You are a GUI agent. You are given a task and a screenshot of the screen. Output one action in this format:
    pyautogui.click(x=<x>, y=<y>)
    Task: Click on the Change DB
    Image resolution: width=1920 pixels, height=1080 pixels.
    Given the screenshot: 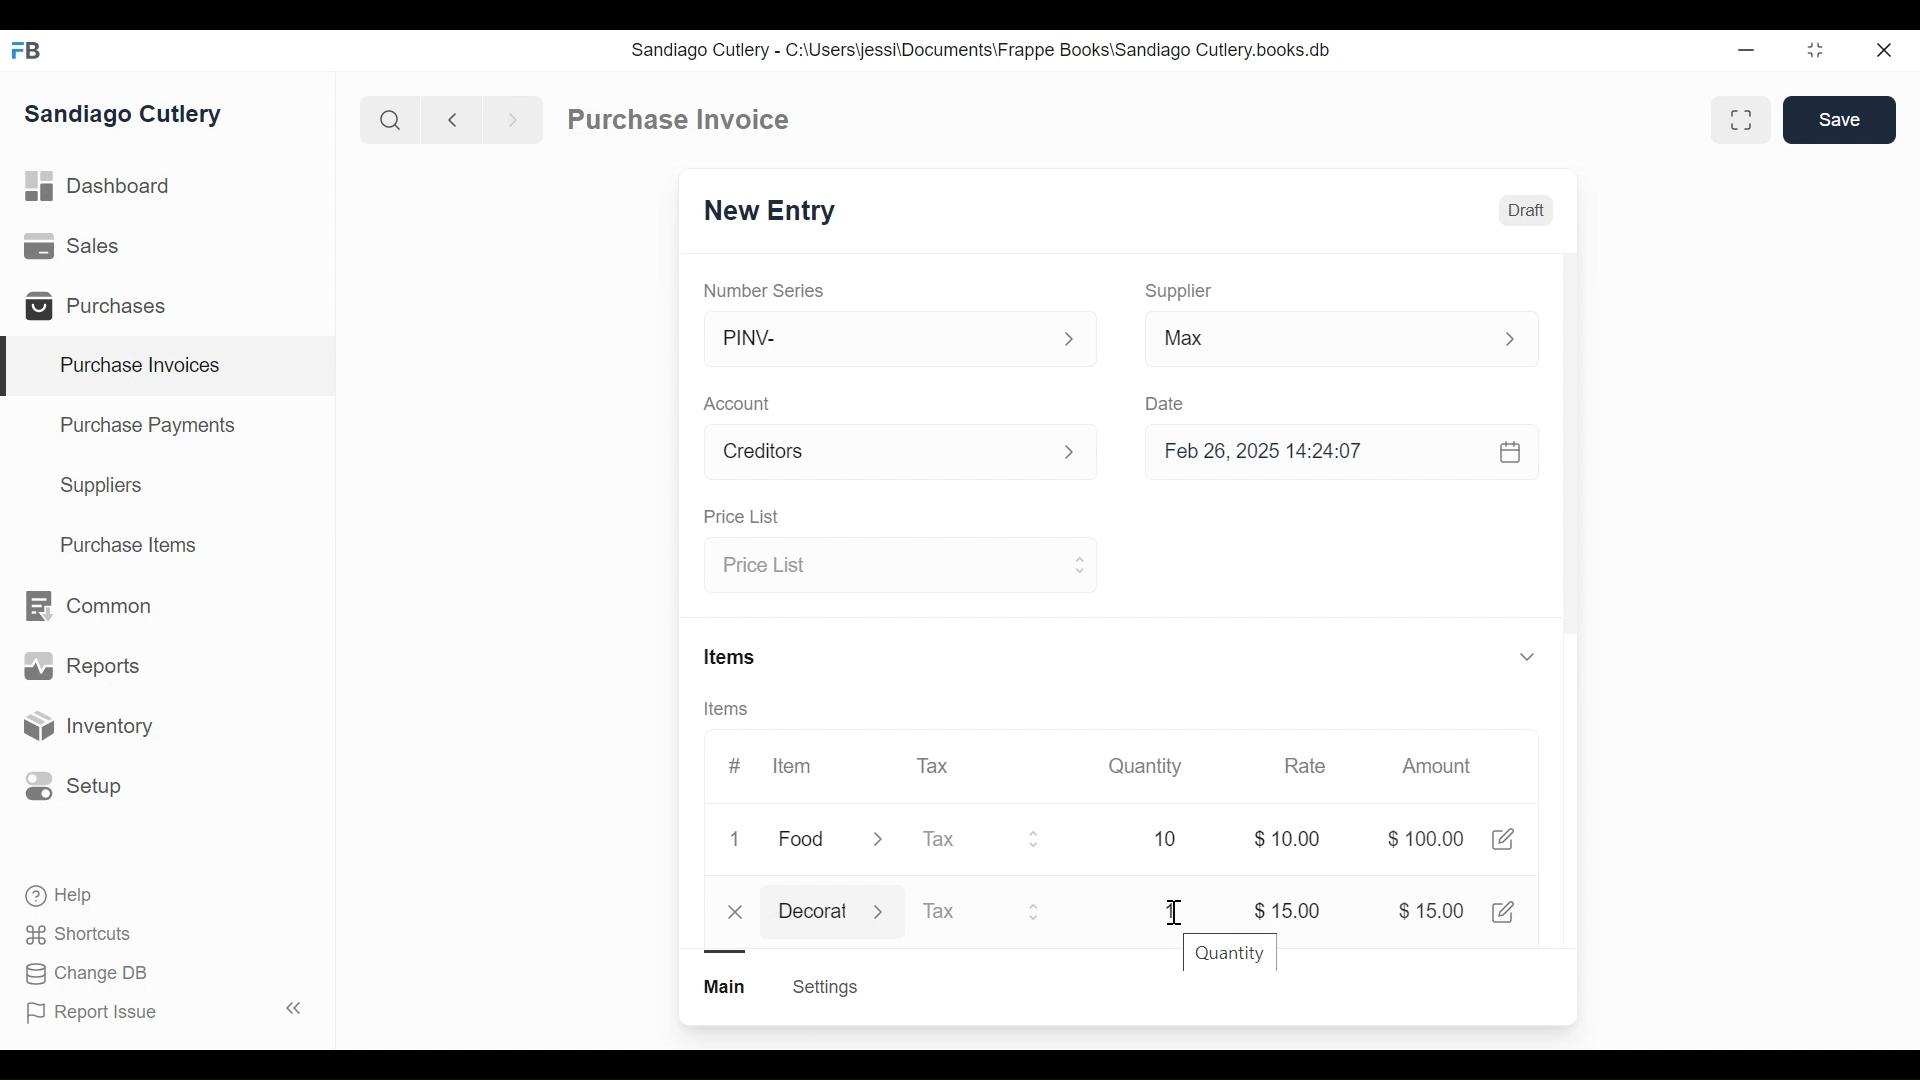 What is the action you would take?
    pyautogui.click(x=90, y=974)
    